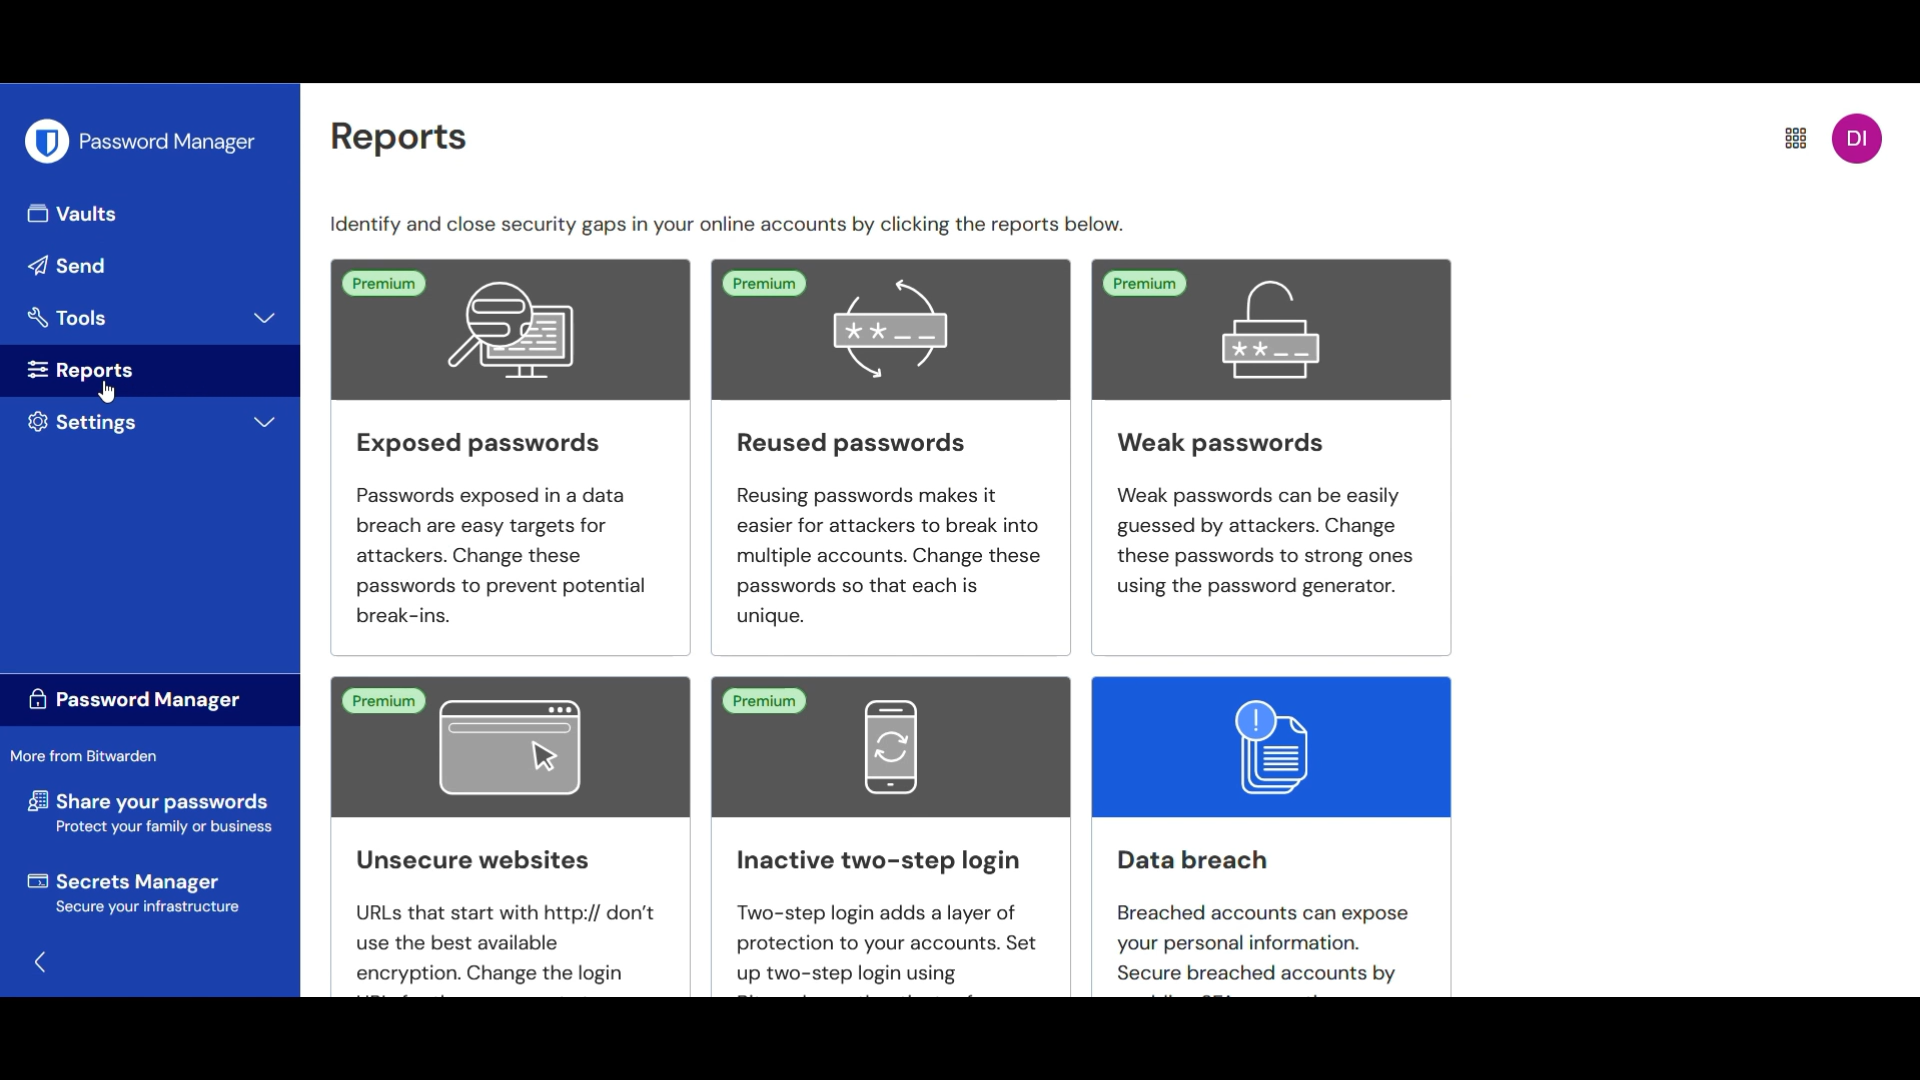 This screenshot has height=1080, width=1920. Describe the element at coordinates (171, 141) in the screenshot. I see `Password manager heading` at that location.